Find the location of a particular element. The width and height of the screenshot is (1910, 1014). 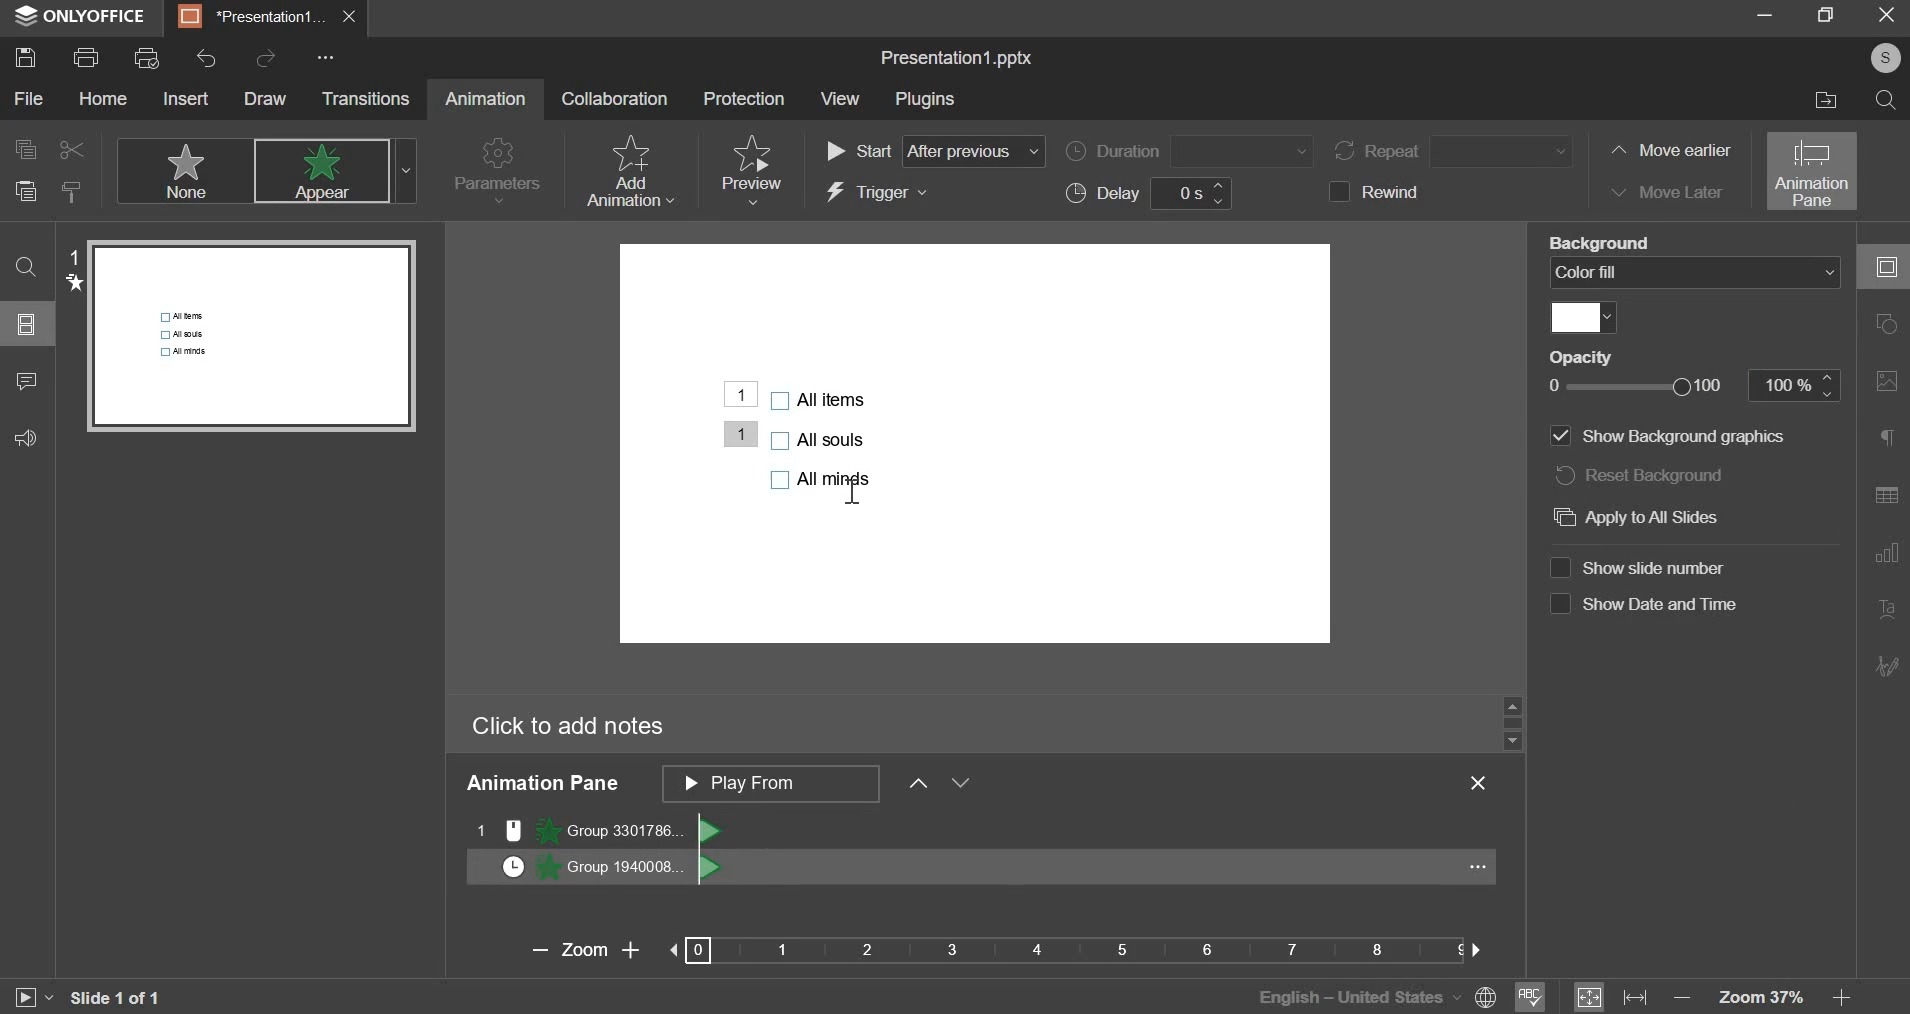

zoom is located at coordinates (992, 949).